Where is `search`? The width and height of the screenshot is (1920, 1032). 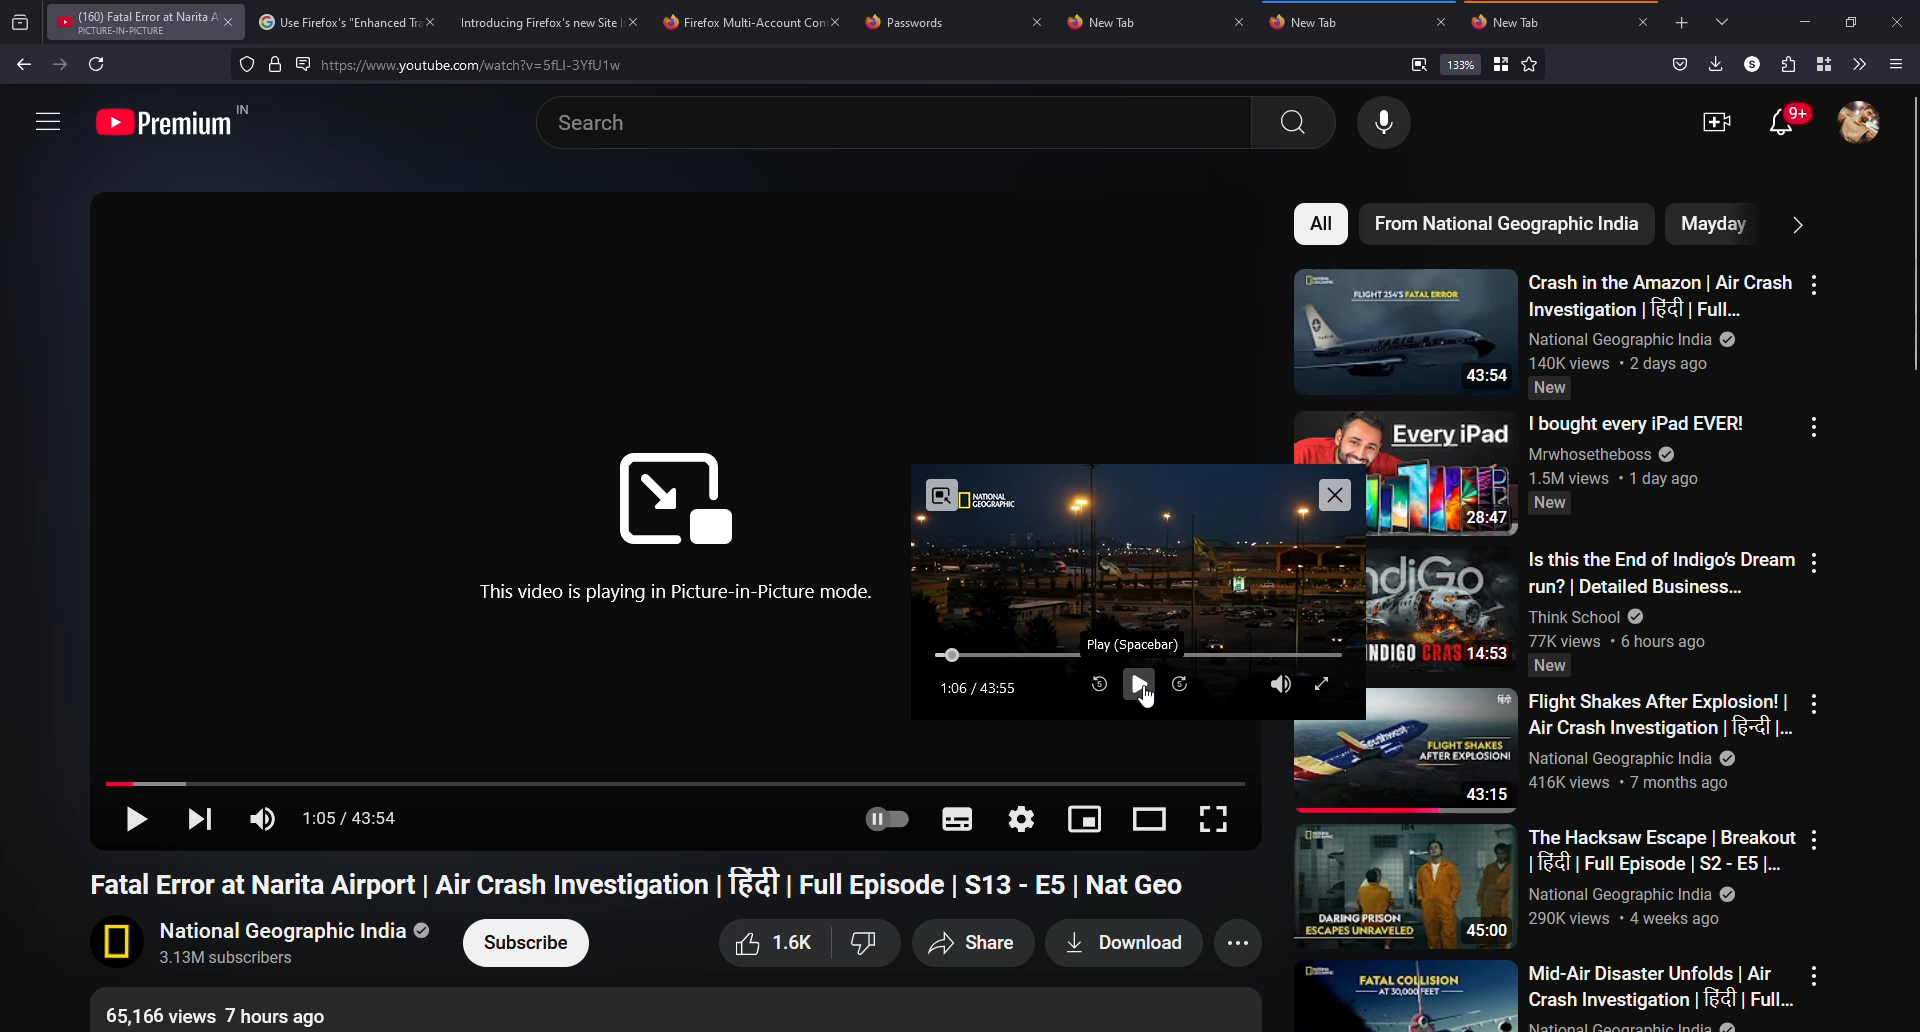 search is located at coordinates (486, 66).